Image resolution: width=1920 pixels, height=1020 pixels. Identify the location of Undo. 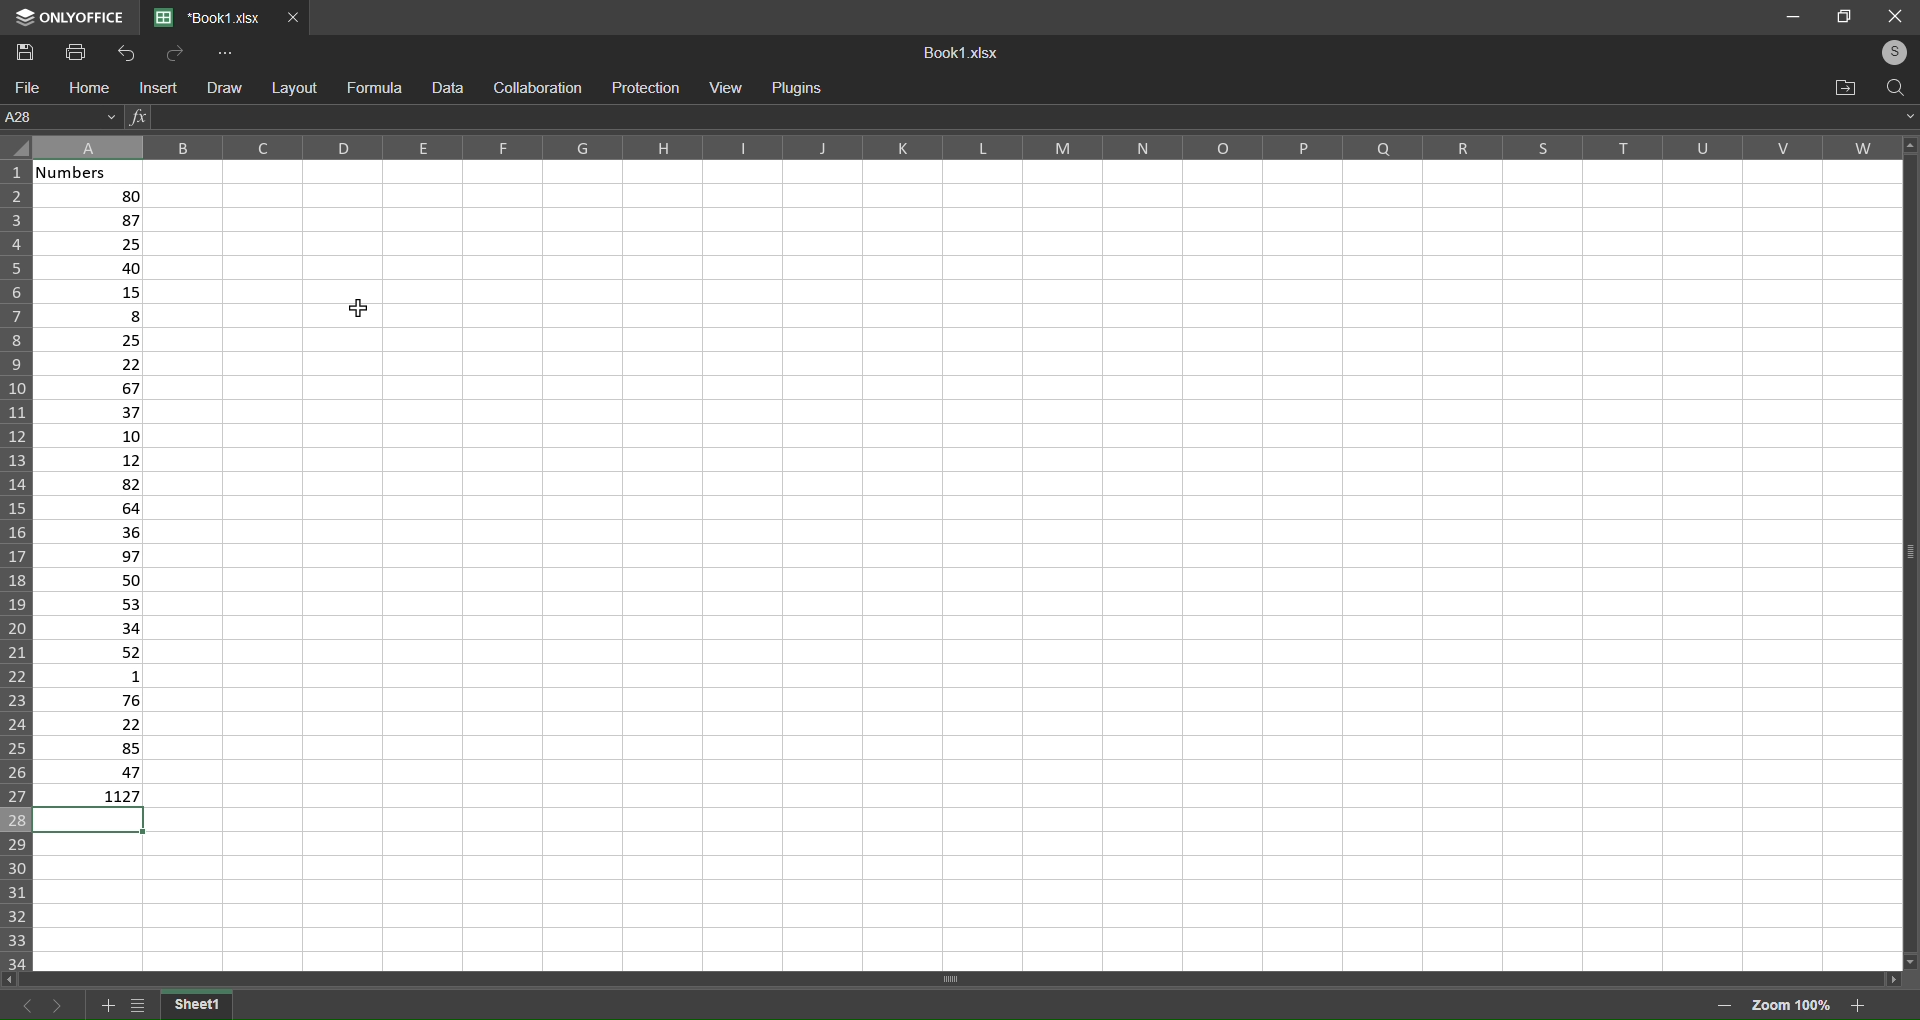
(124, 55).